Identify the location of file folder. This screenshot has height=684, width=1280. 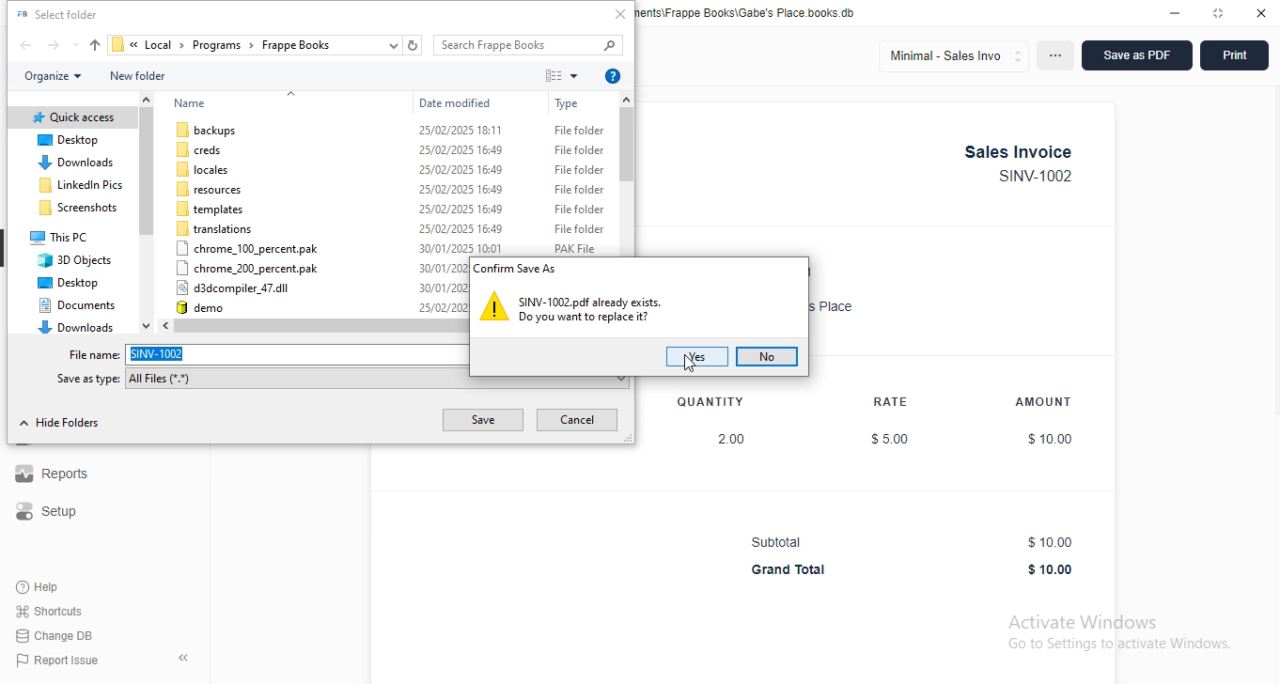
(579, 209).